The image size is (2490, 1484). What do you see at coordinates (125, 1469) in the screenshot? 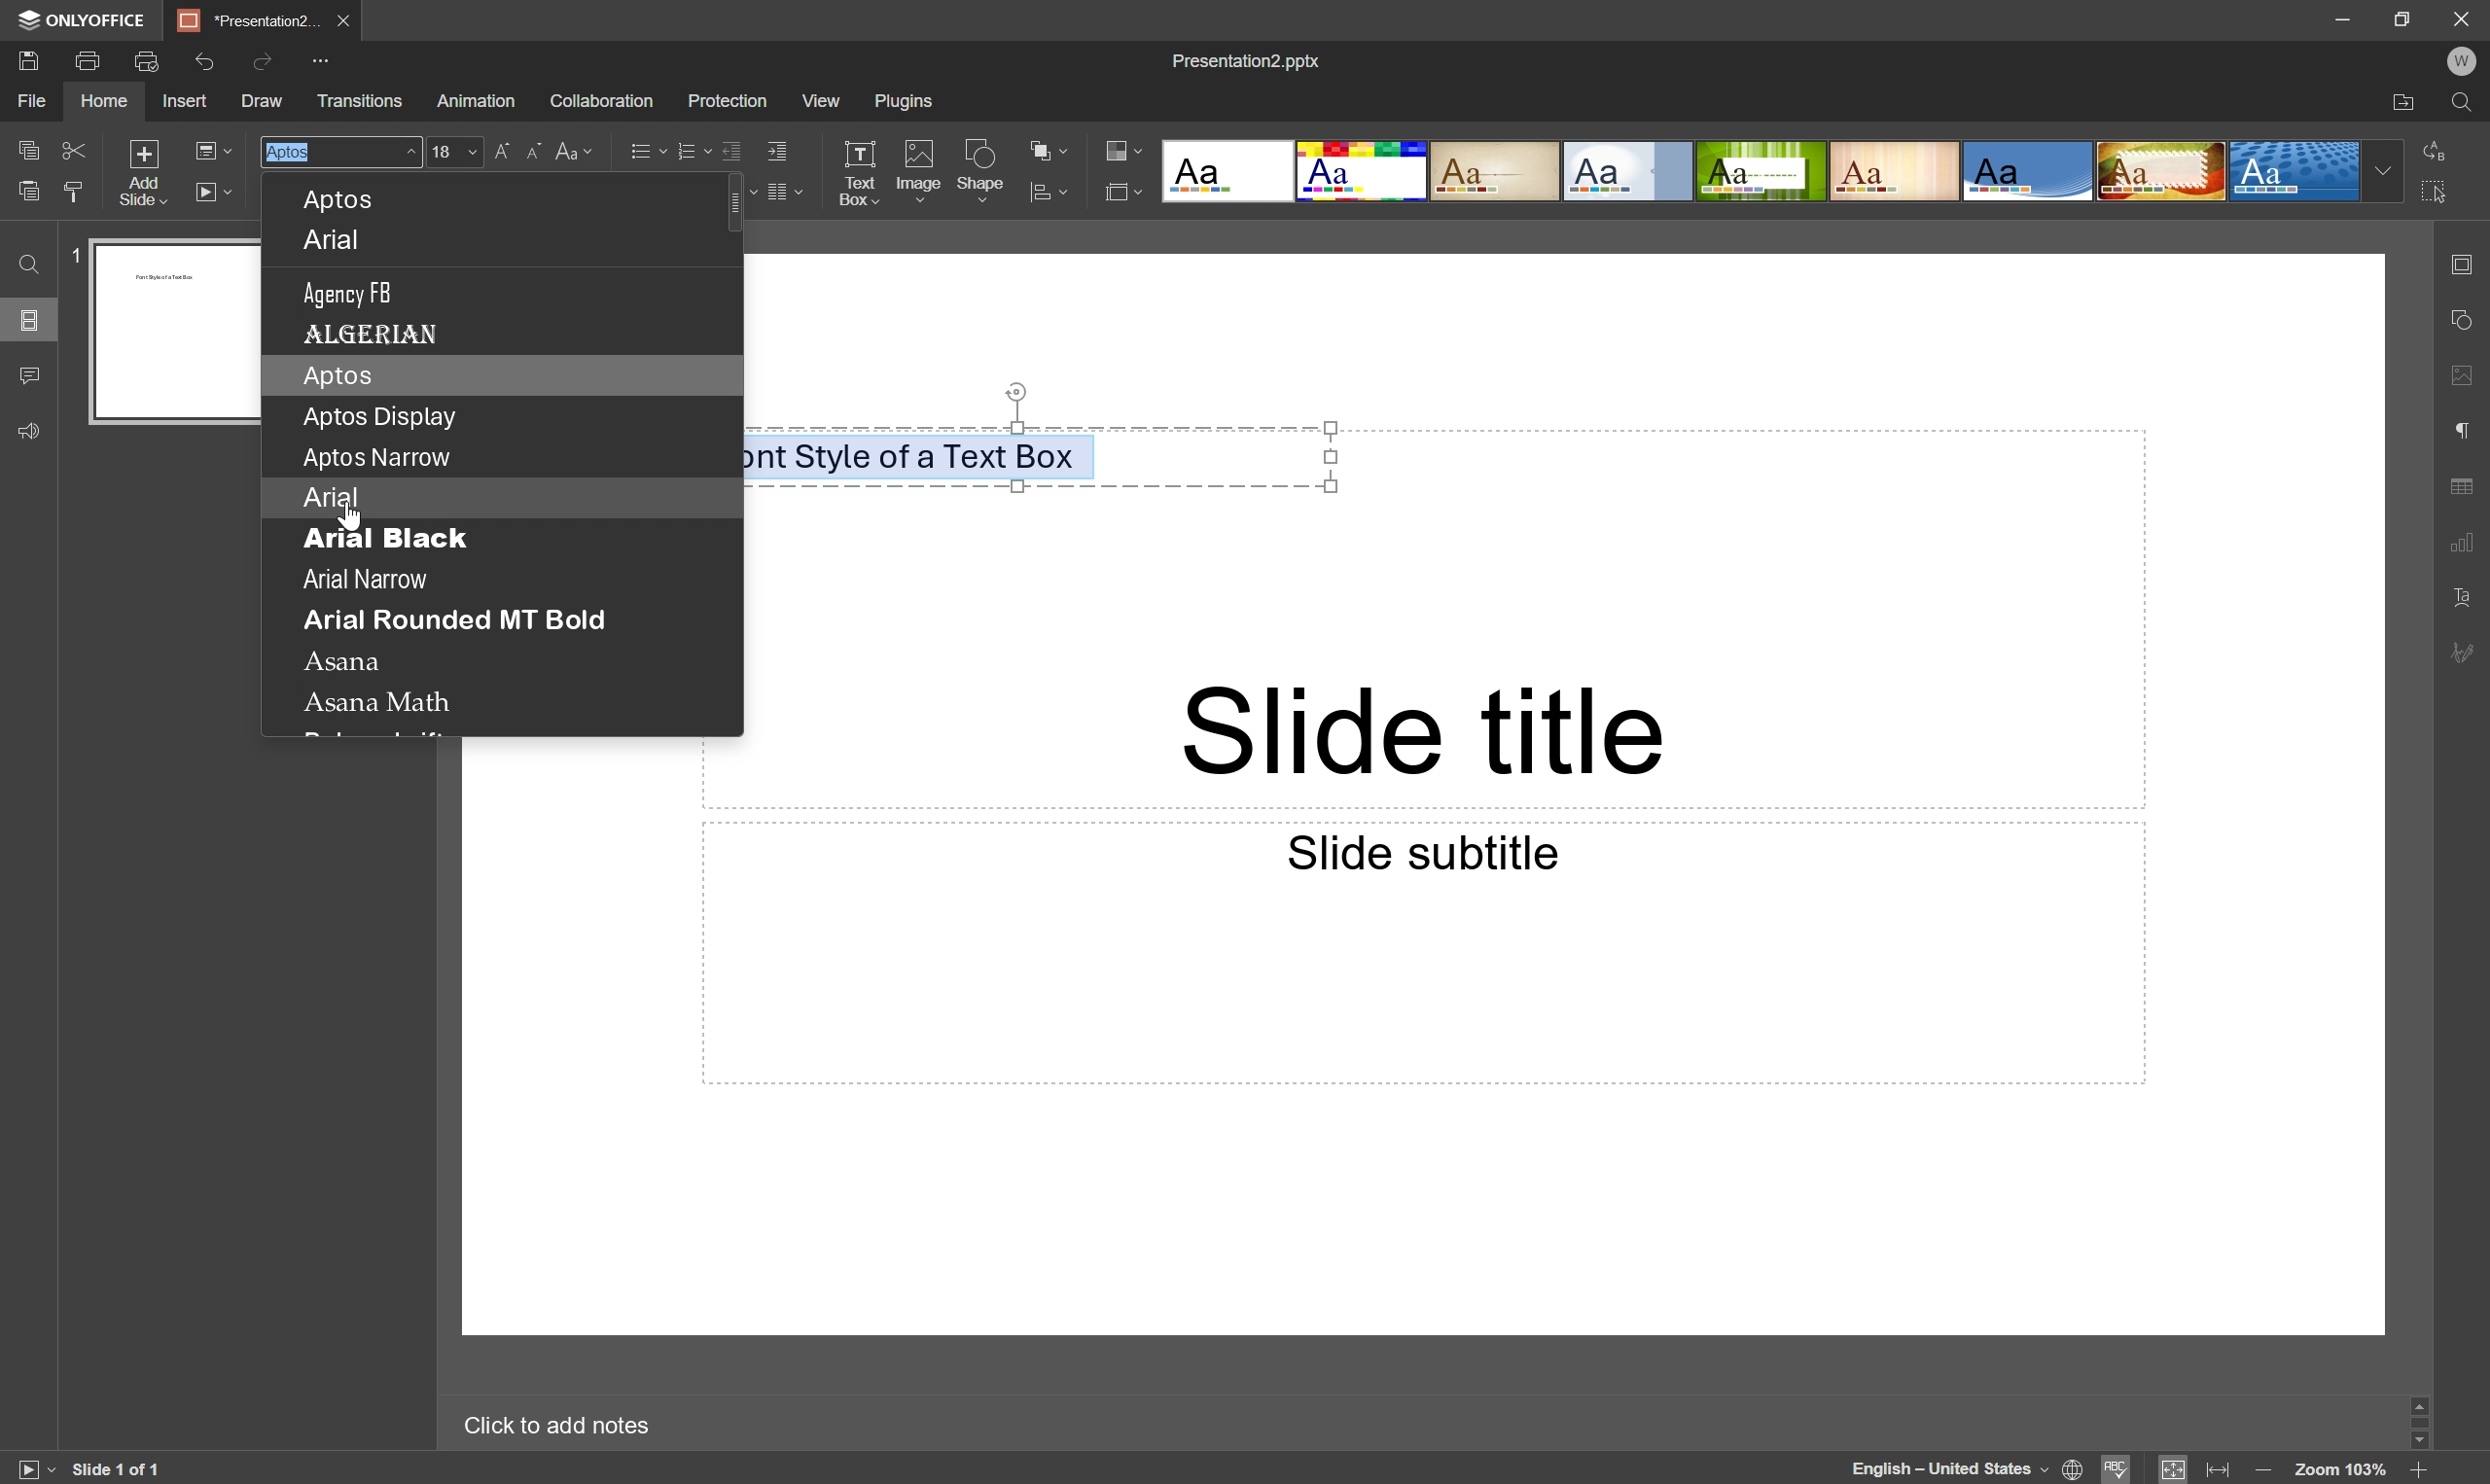
I see `Slide 1 of 1` at bounding box center [125, 1469].